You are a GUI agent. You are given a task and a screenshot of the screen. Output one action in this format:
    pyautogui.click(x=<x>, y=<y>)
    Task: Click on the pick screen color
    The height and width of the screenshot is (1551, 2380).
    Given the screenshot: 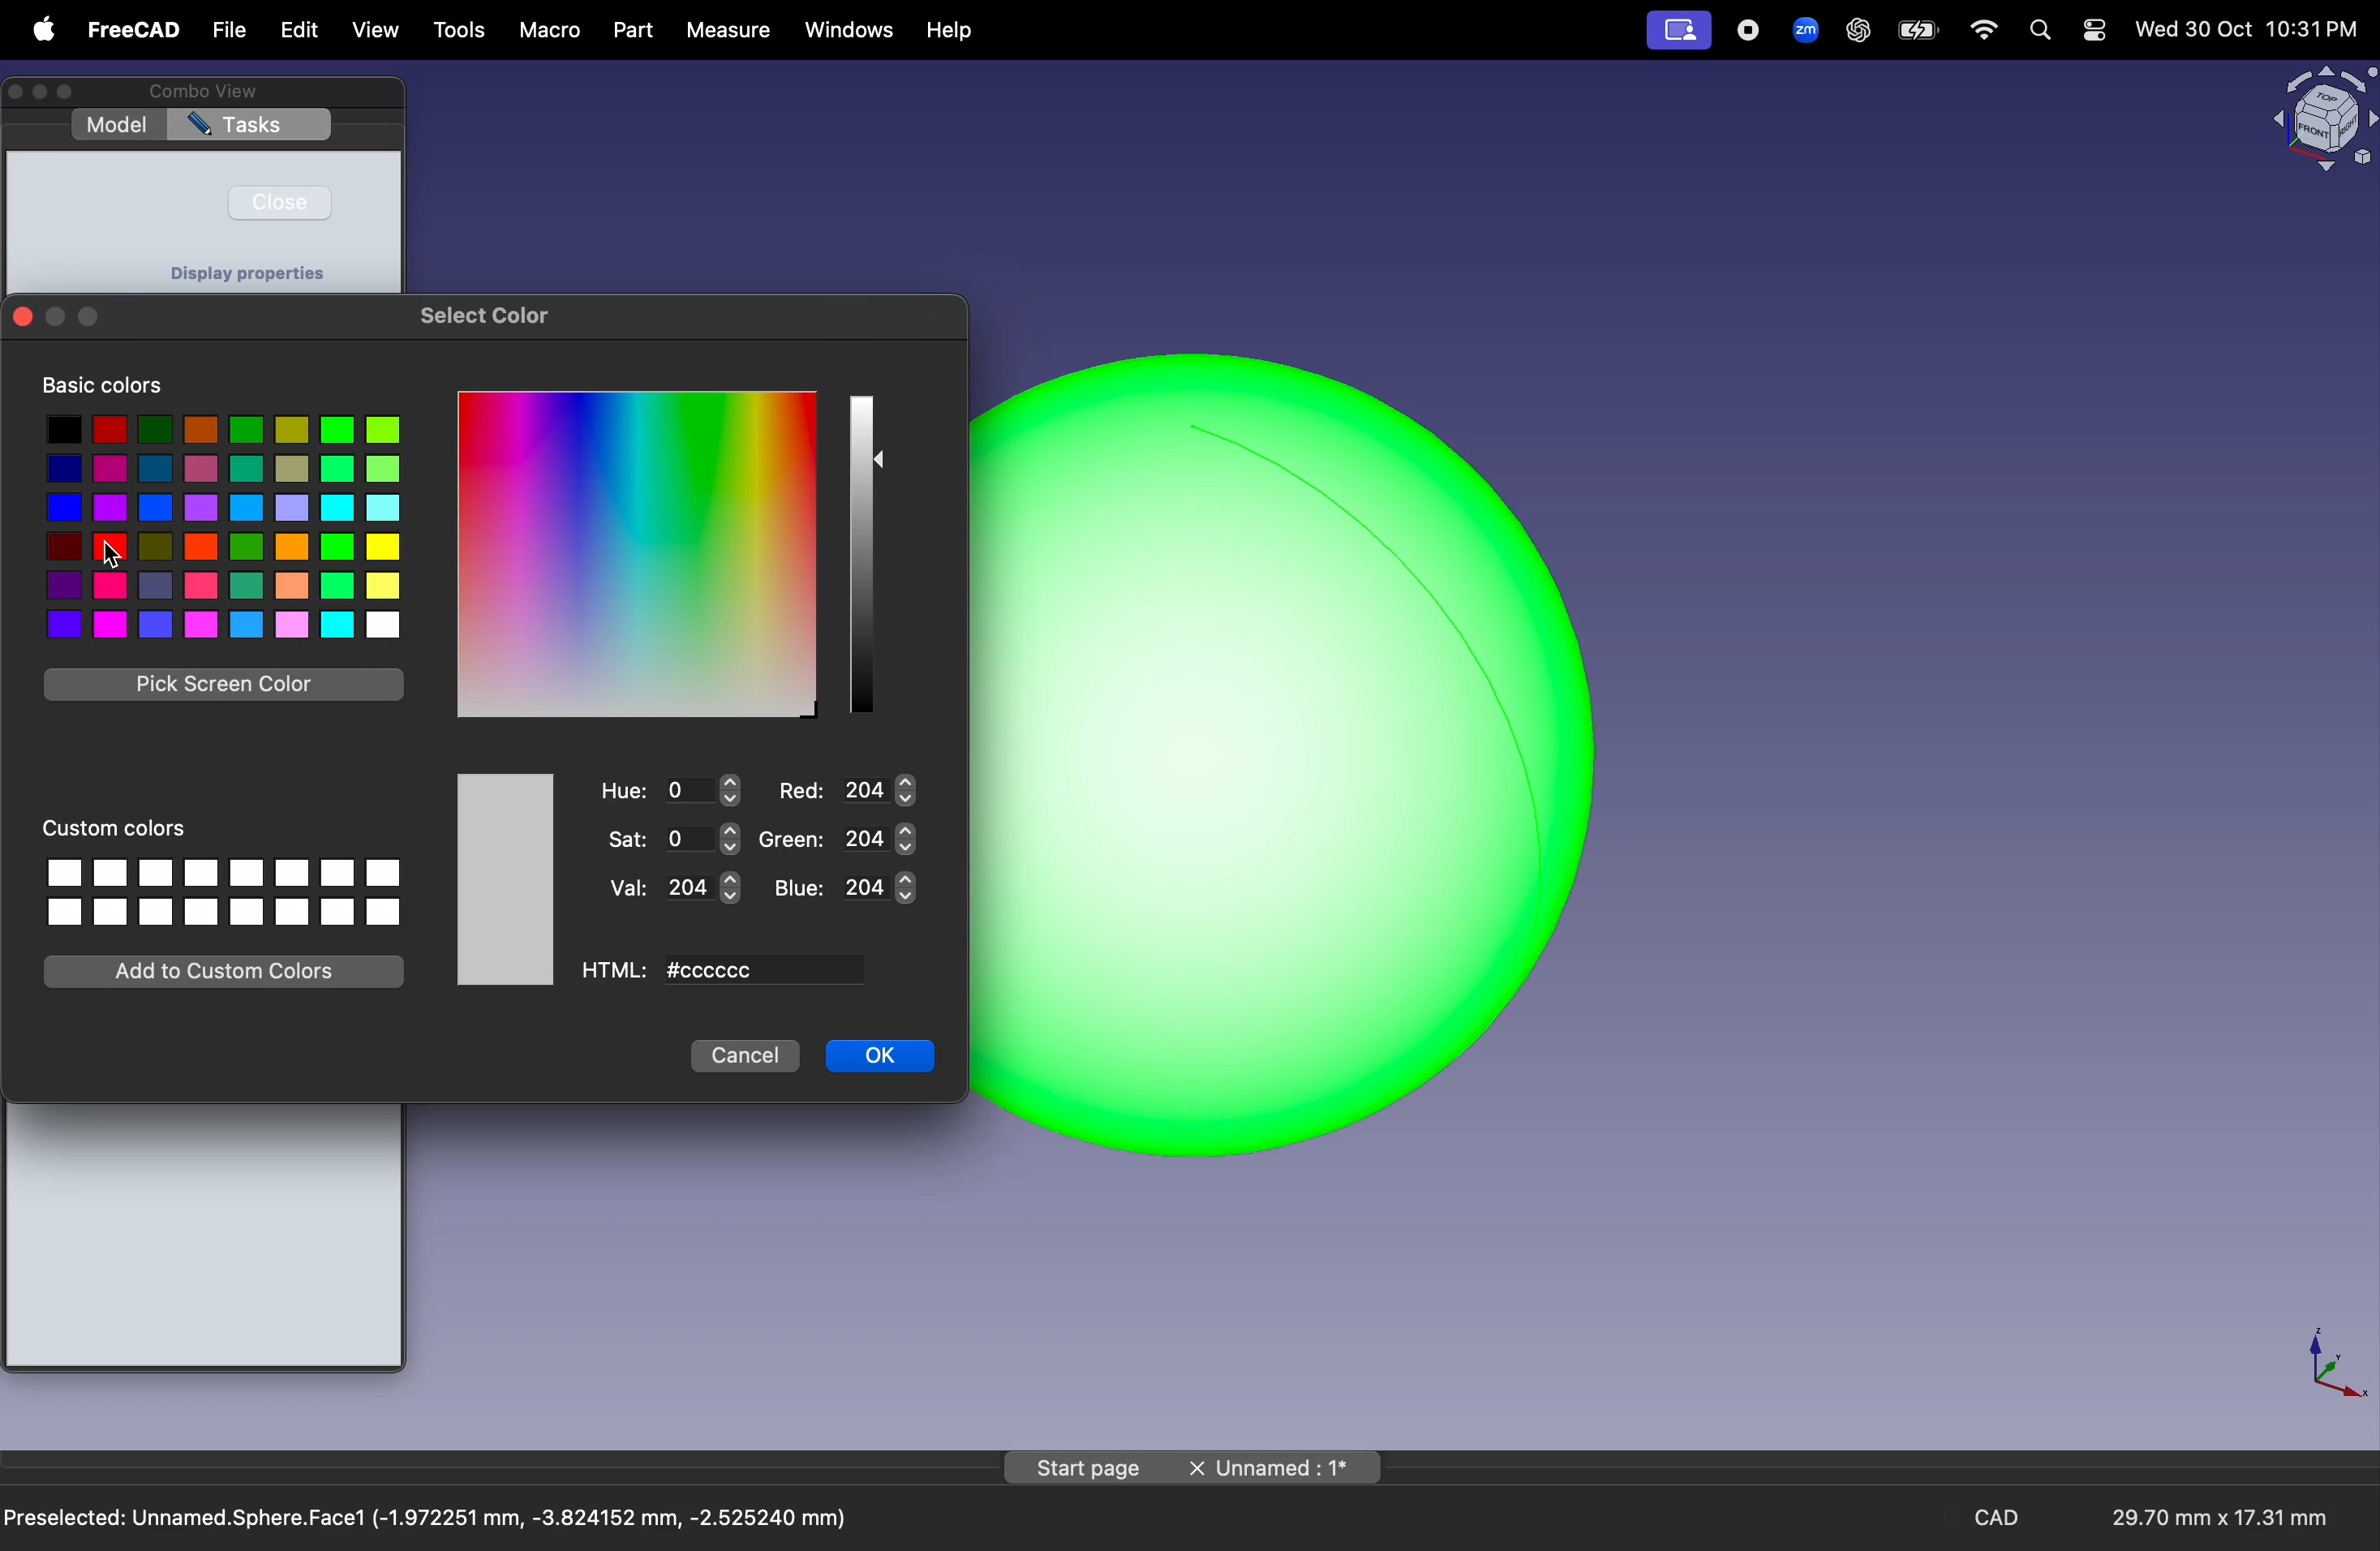 What is the action you would take?
    pyautogui.click(x=227, y=685)
    